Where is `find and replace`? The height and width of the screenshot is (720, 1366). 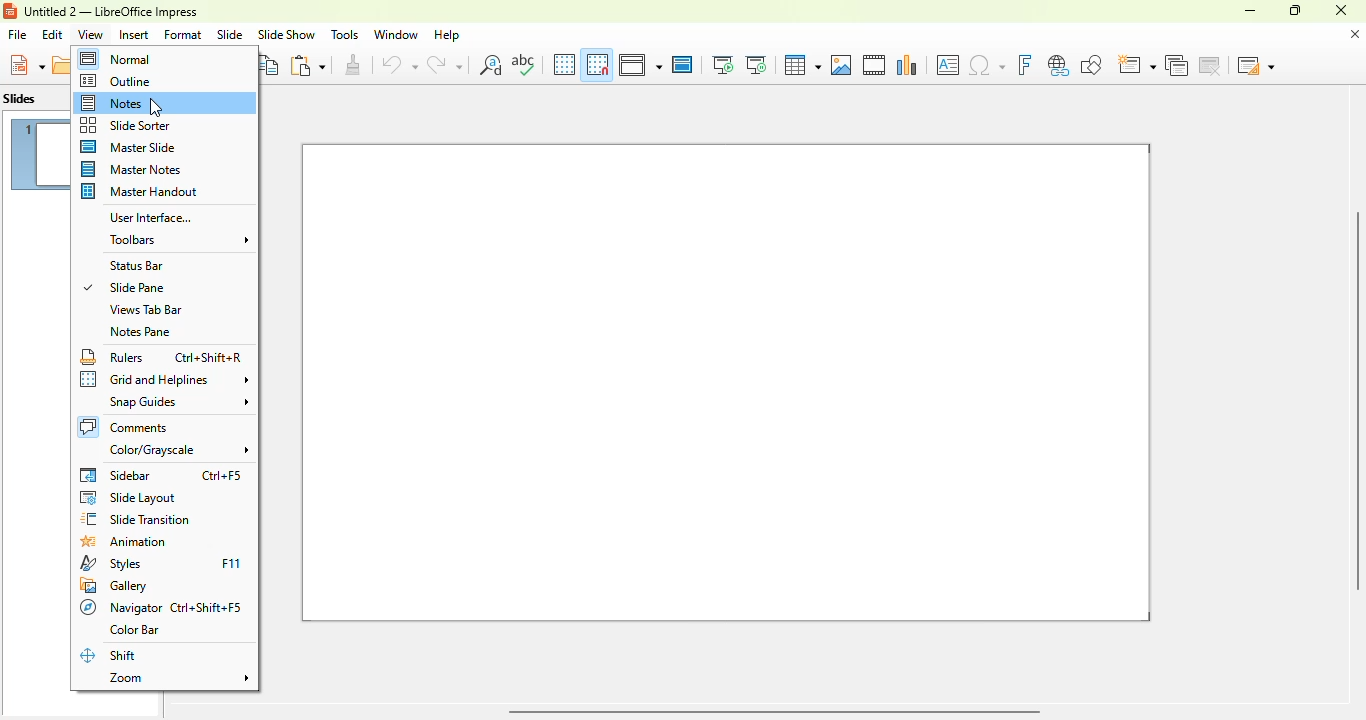
find and replace is located at coordinates (491, 64).